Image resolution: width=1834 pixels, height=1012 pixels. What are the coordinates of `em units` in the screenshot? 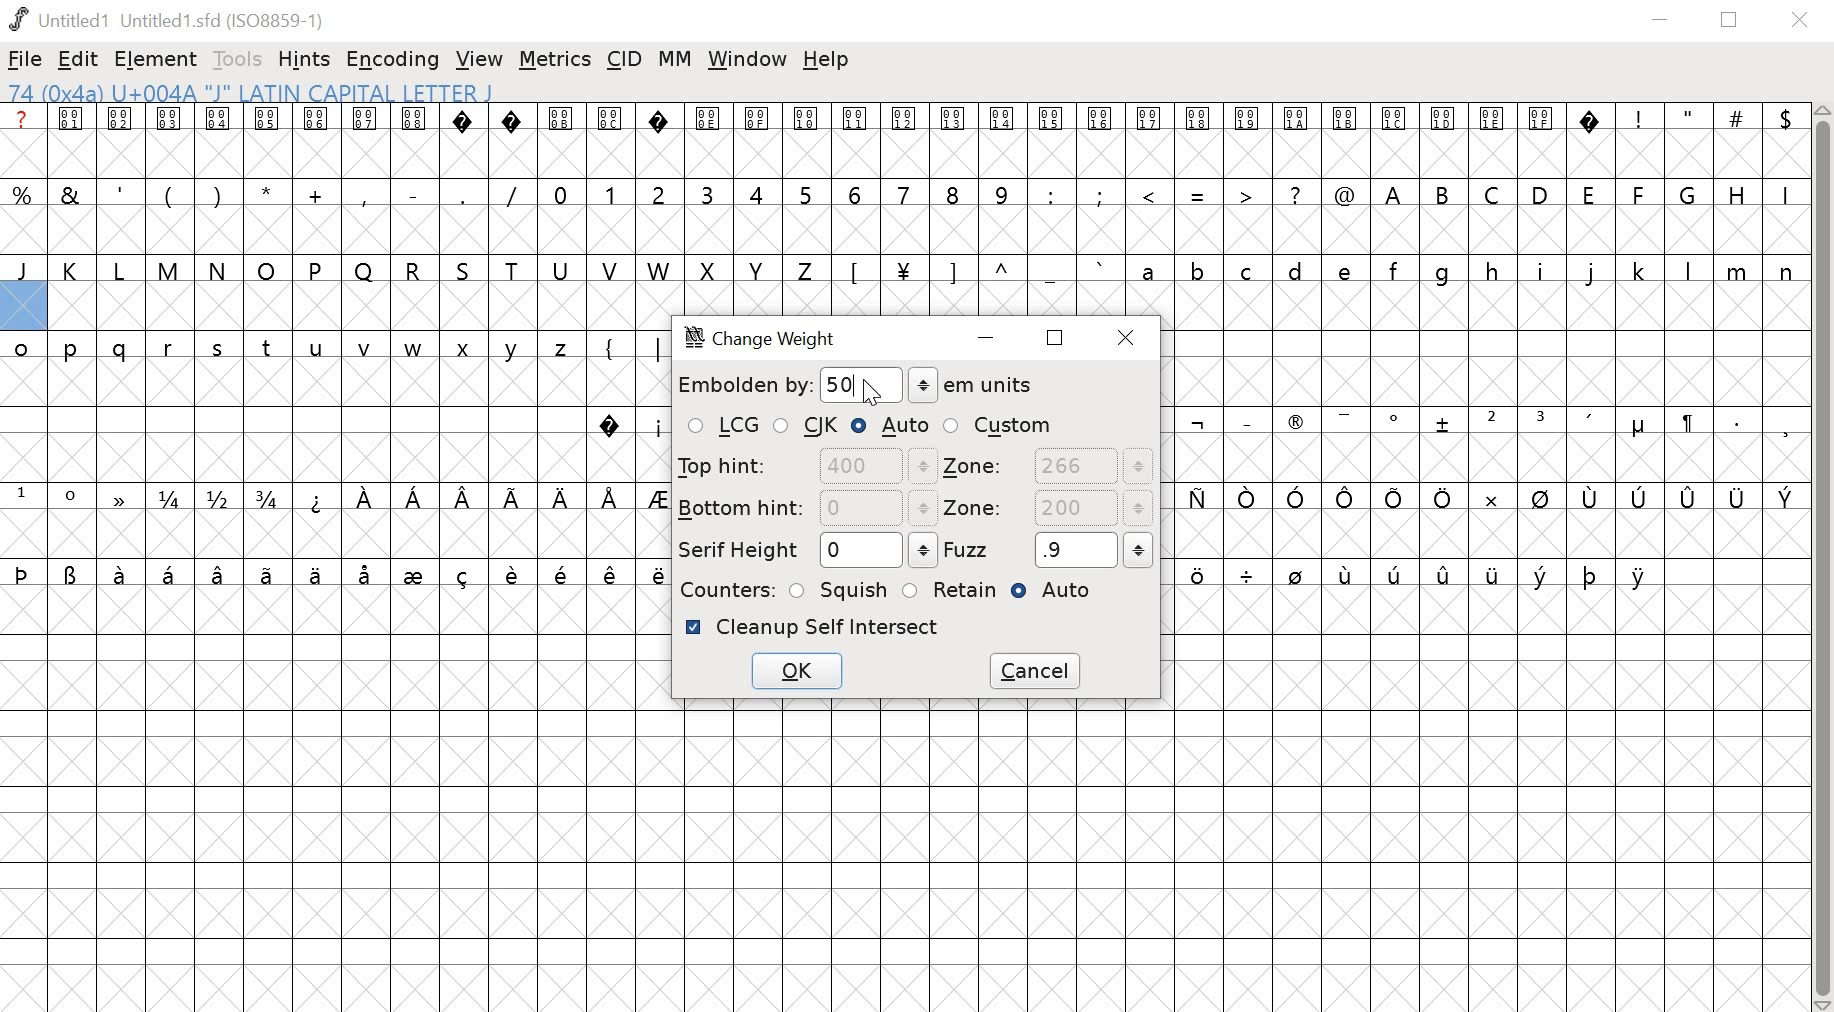 It's located at (972, 385).